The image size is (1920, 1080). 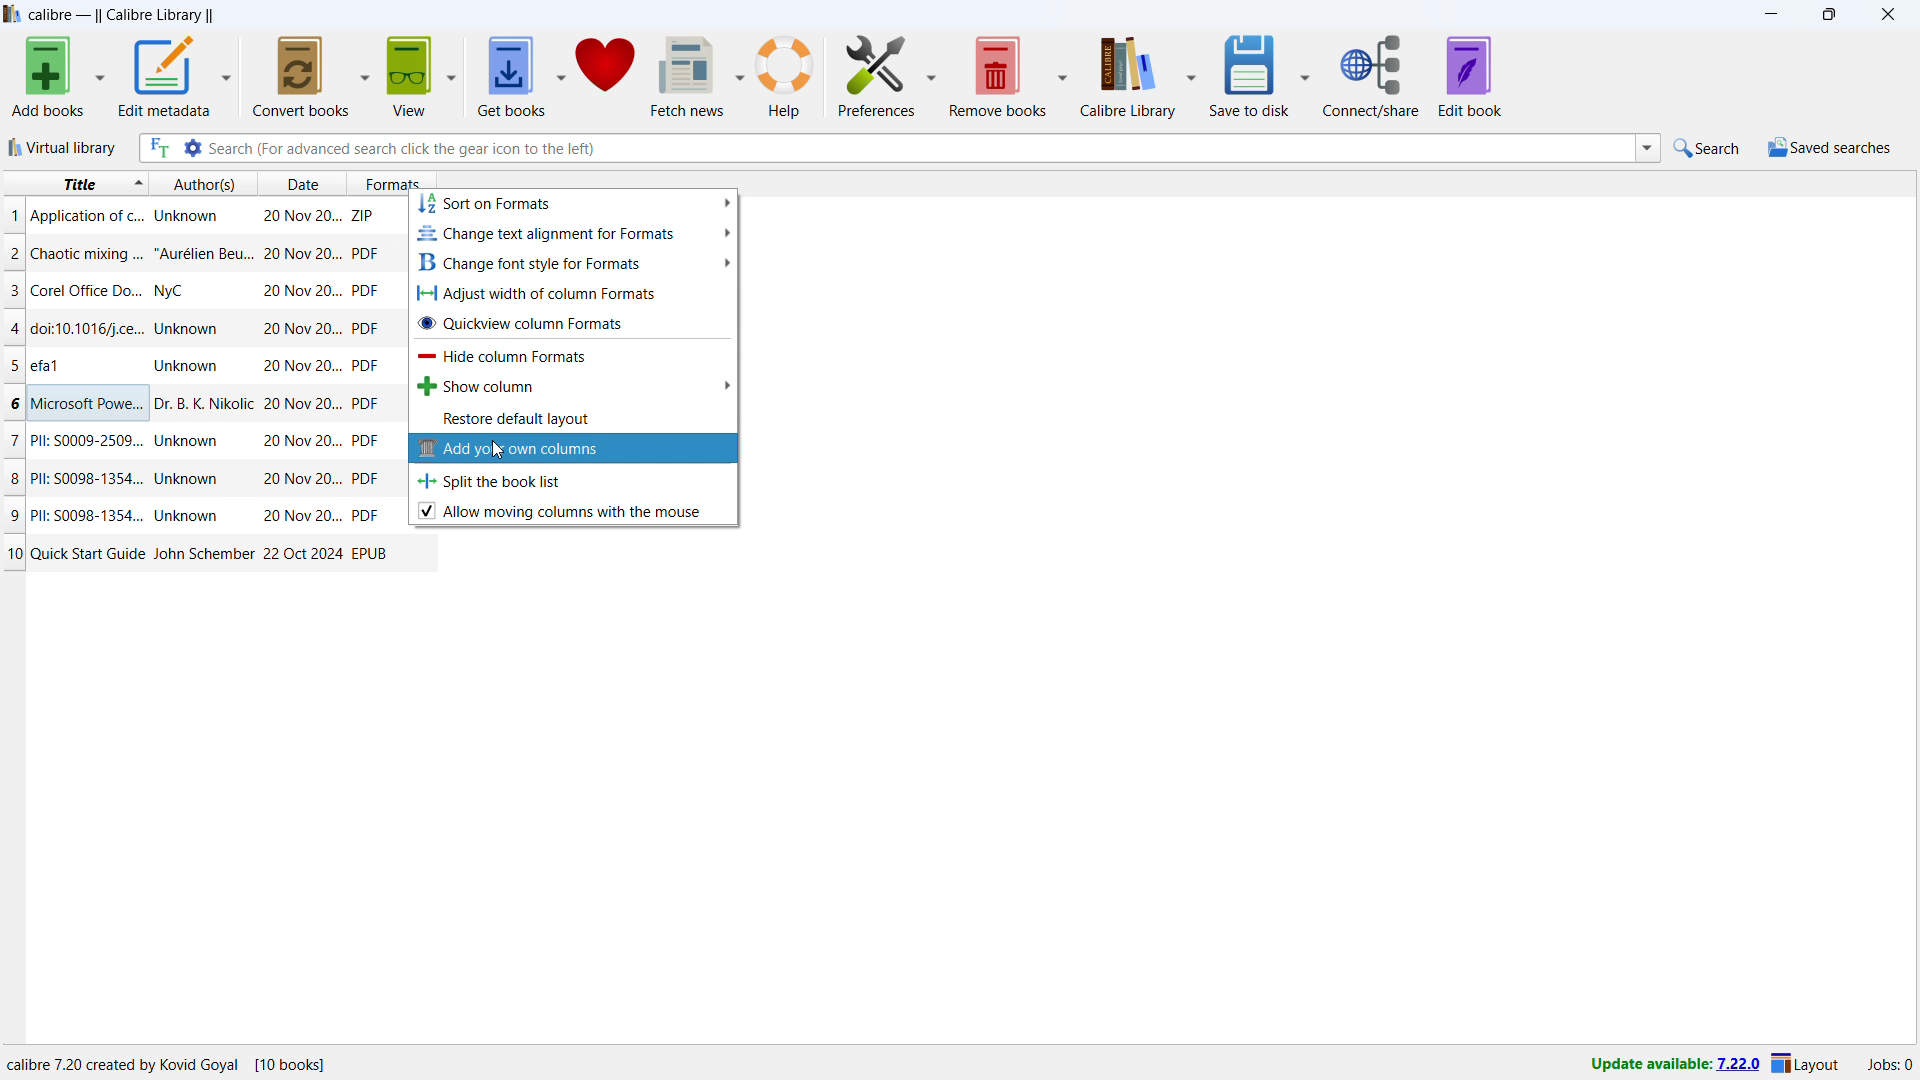 What do you see at coordinates (88, 441) in the screenshot?
I see `title` at bounding box center [88, 441].